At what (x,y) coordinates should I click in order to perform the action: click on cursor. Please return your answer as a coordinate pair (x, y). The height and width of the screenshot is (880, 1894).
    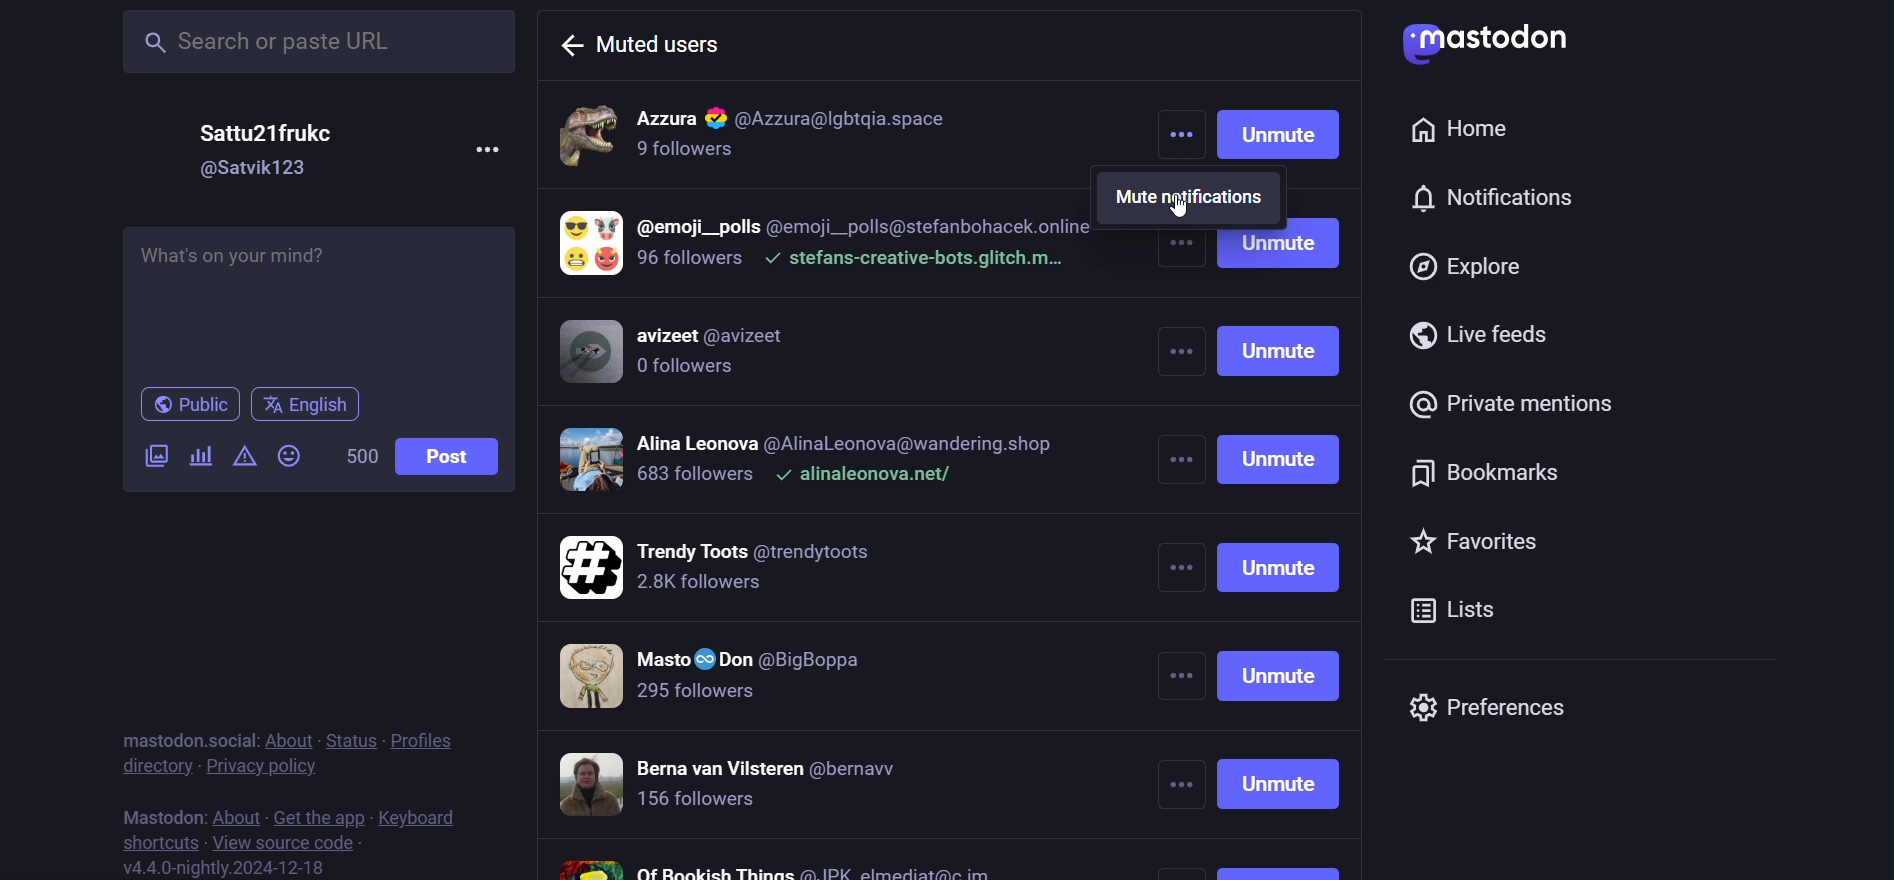
    Looking at the image, I should click on (1184, 214).